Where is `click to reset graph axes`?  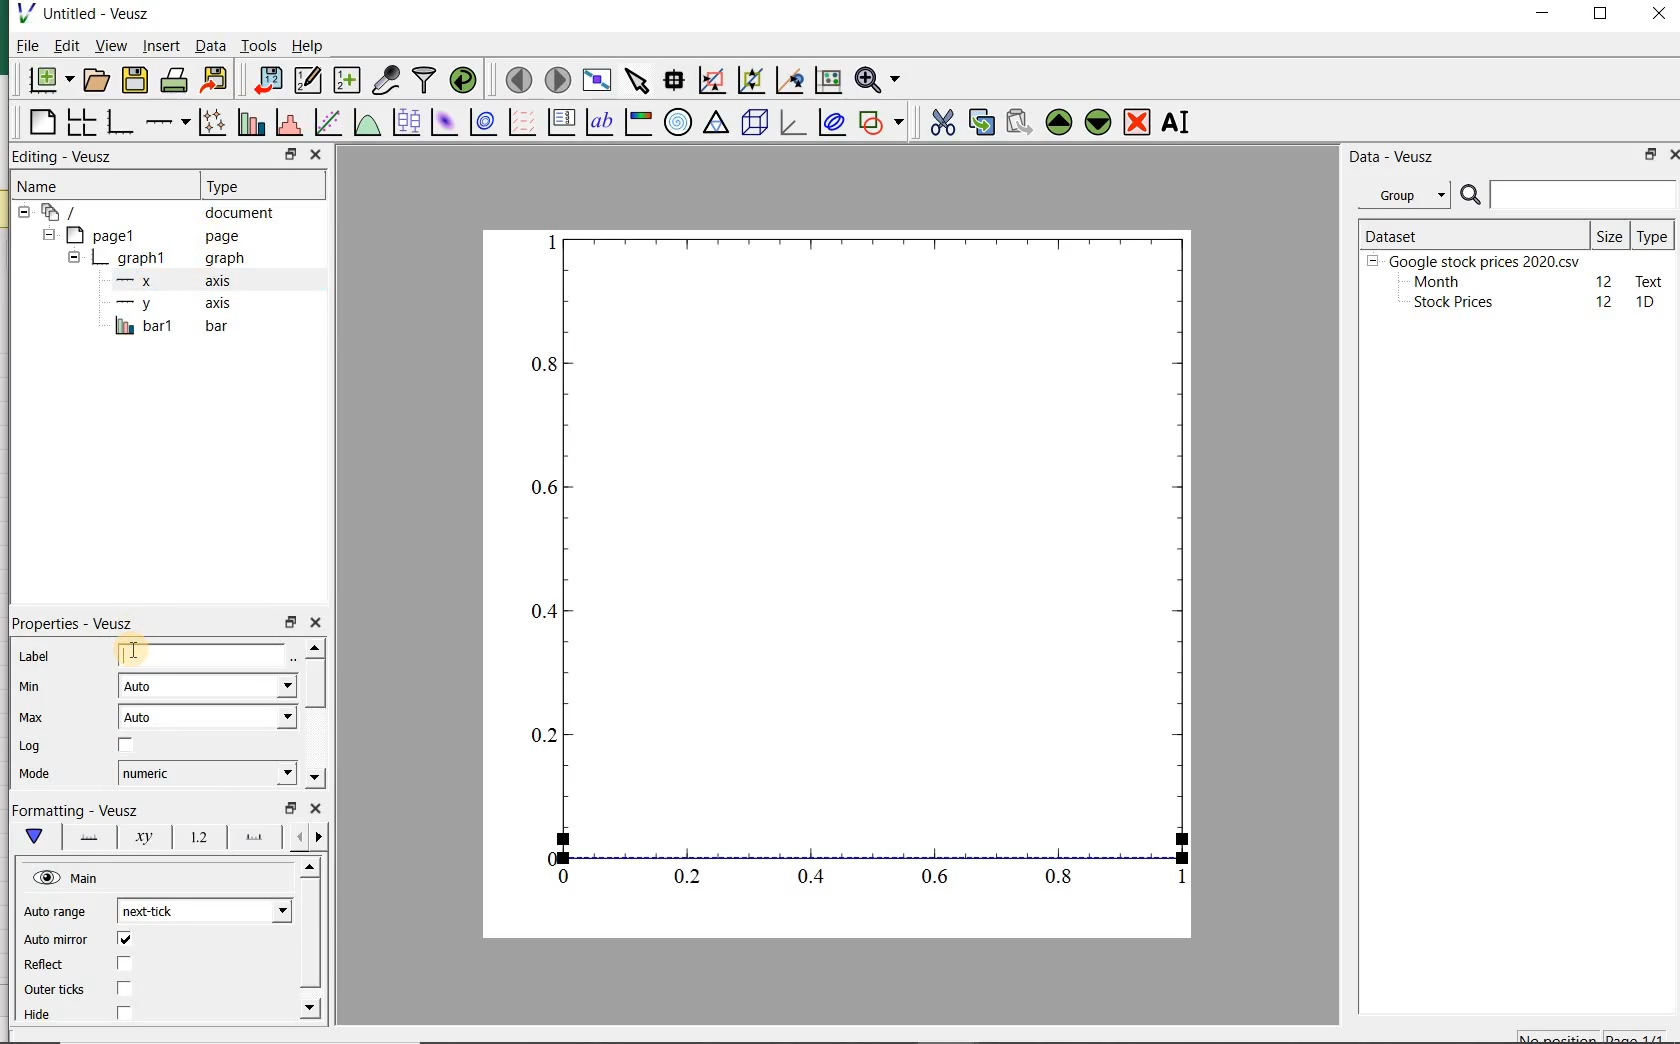
click to reset graph axes is located at coordinates (826, 81).